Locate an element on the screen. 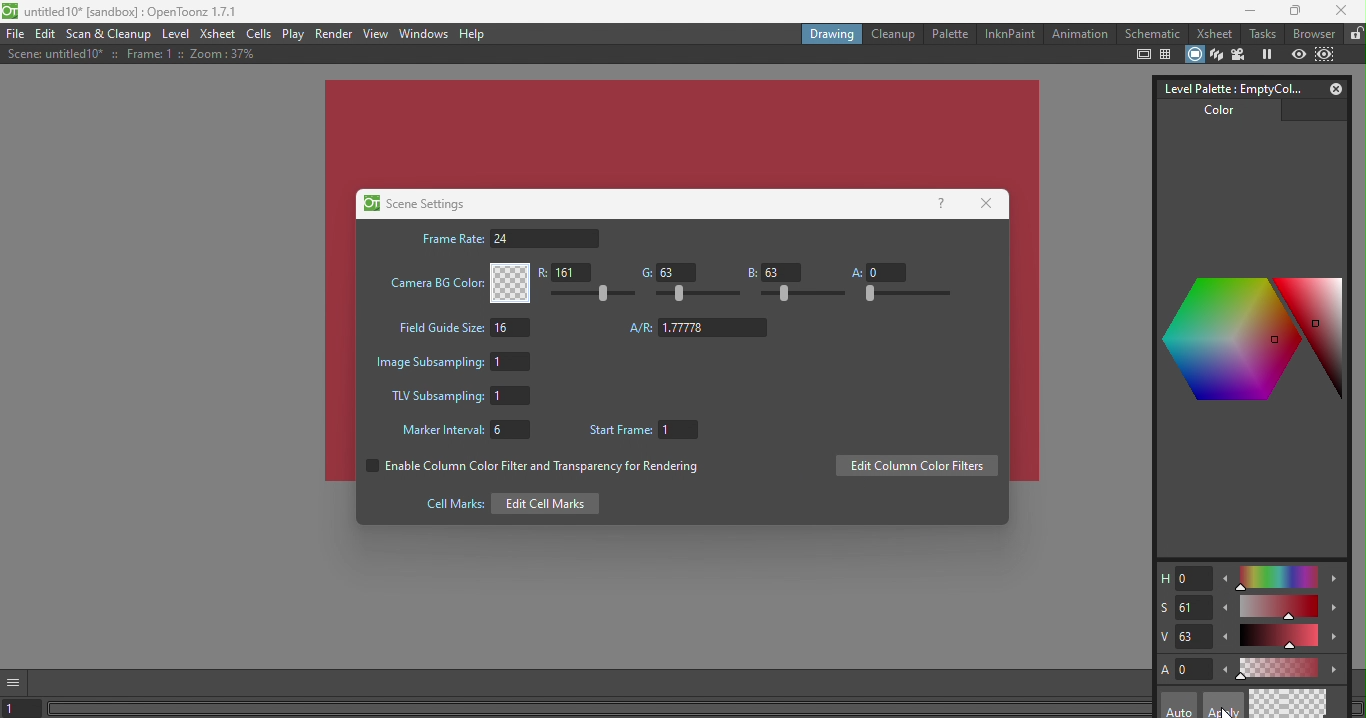  Current style is located at coordinates (1269, 704).